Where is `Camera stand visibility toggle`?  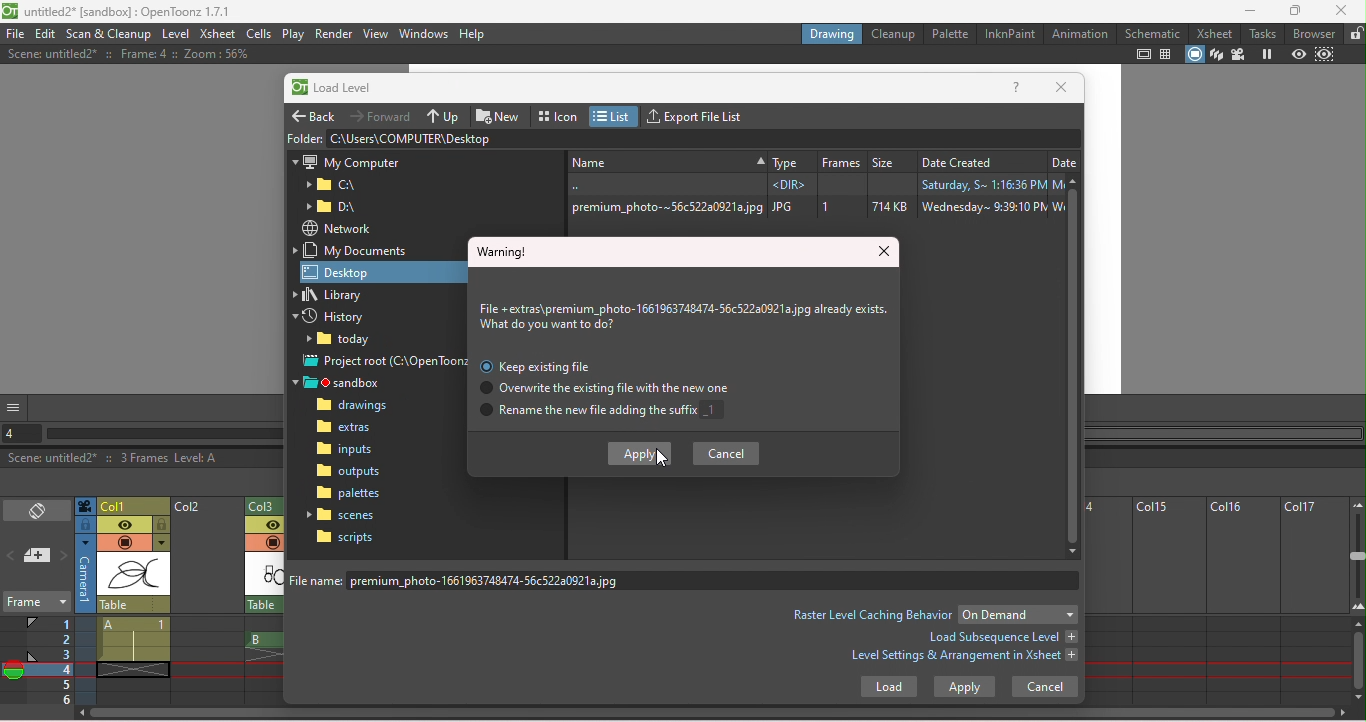
Camera stand visibility toggle is located at coordinates (124, 543).